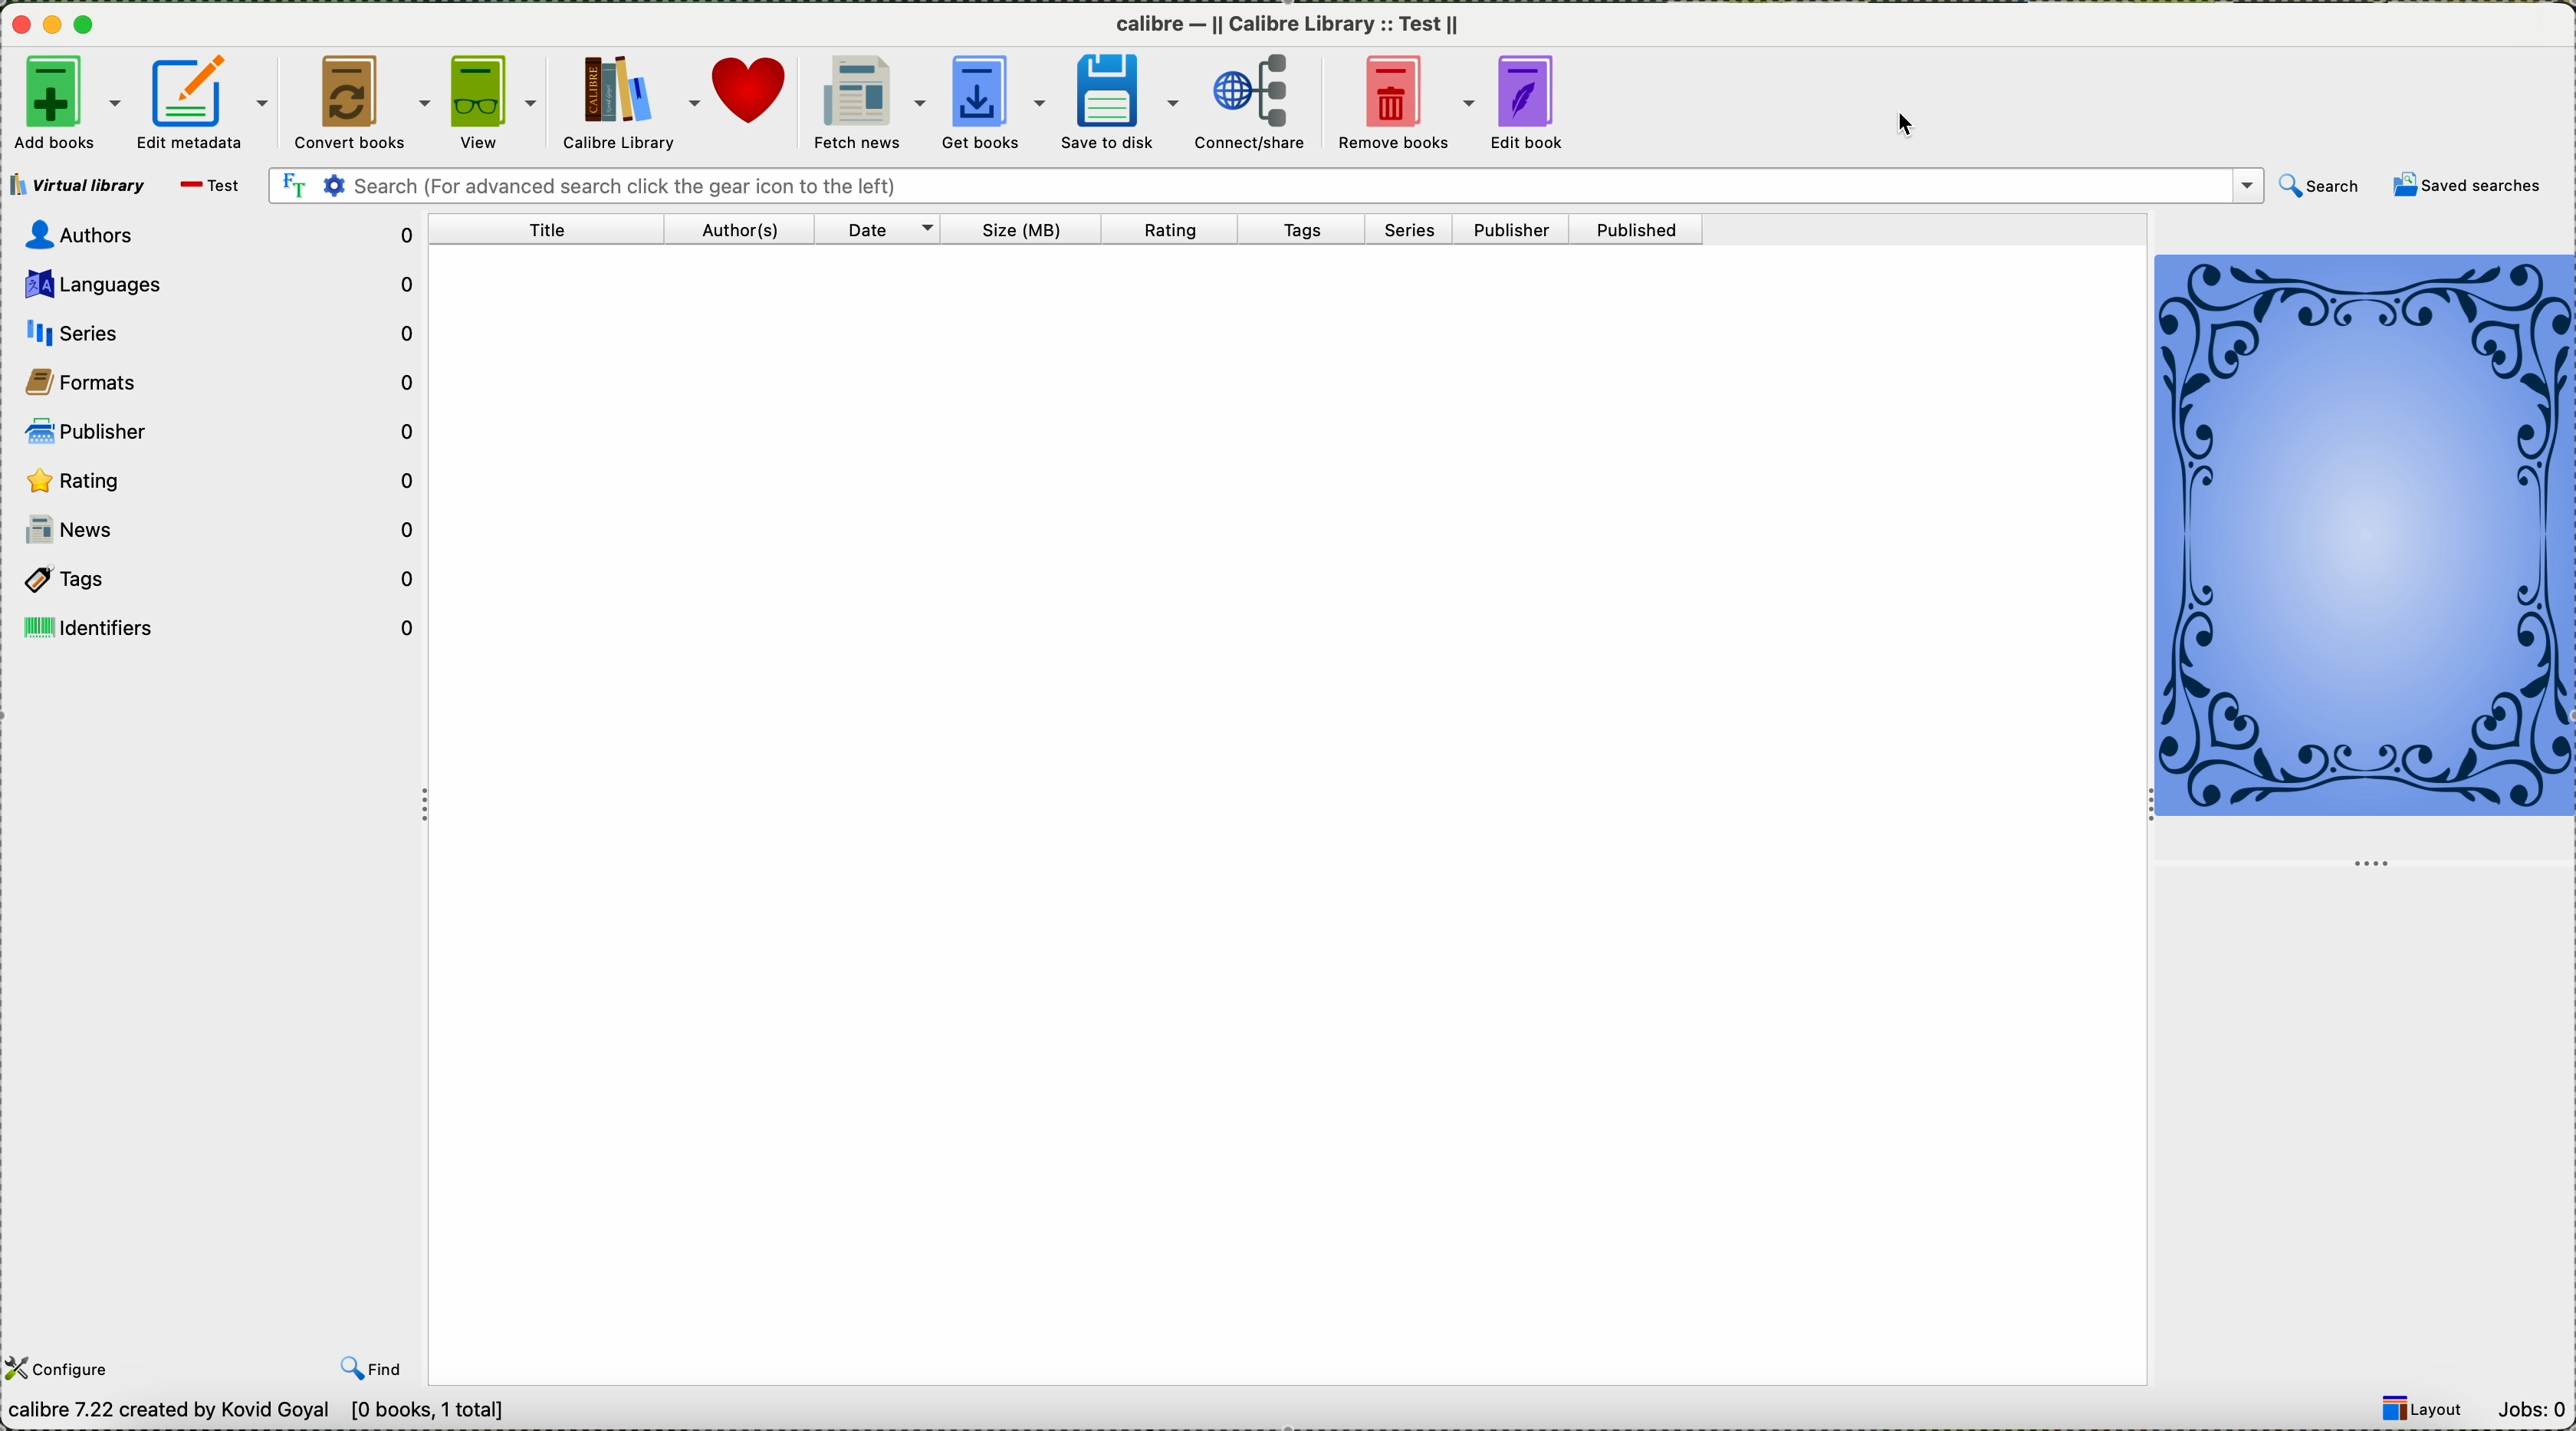 The height and width of the screenshot is (1431, 2576). Describe the element at coordinates (282, 1412) in the screenshot. I see `Callibre 7.22 created by Kavid Goyal [one book,1 selected]` at that location.